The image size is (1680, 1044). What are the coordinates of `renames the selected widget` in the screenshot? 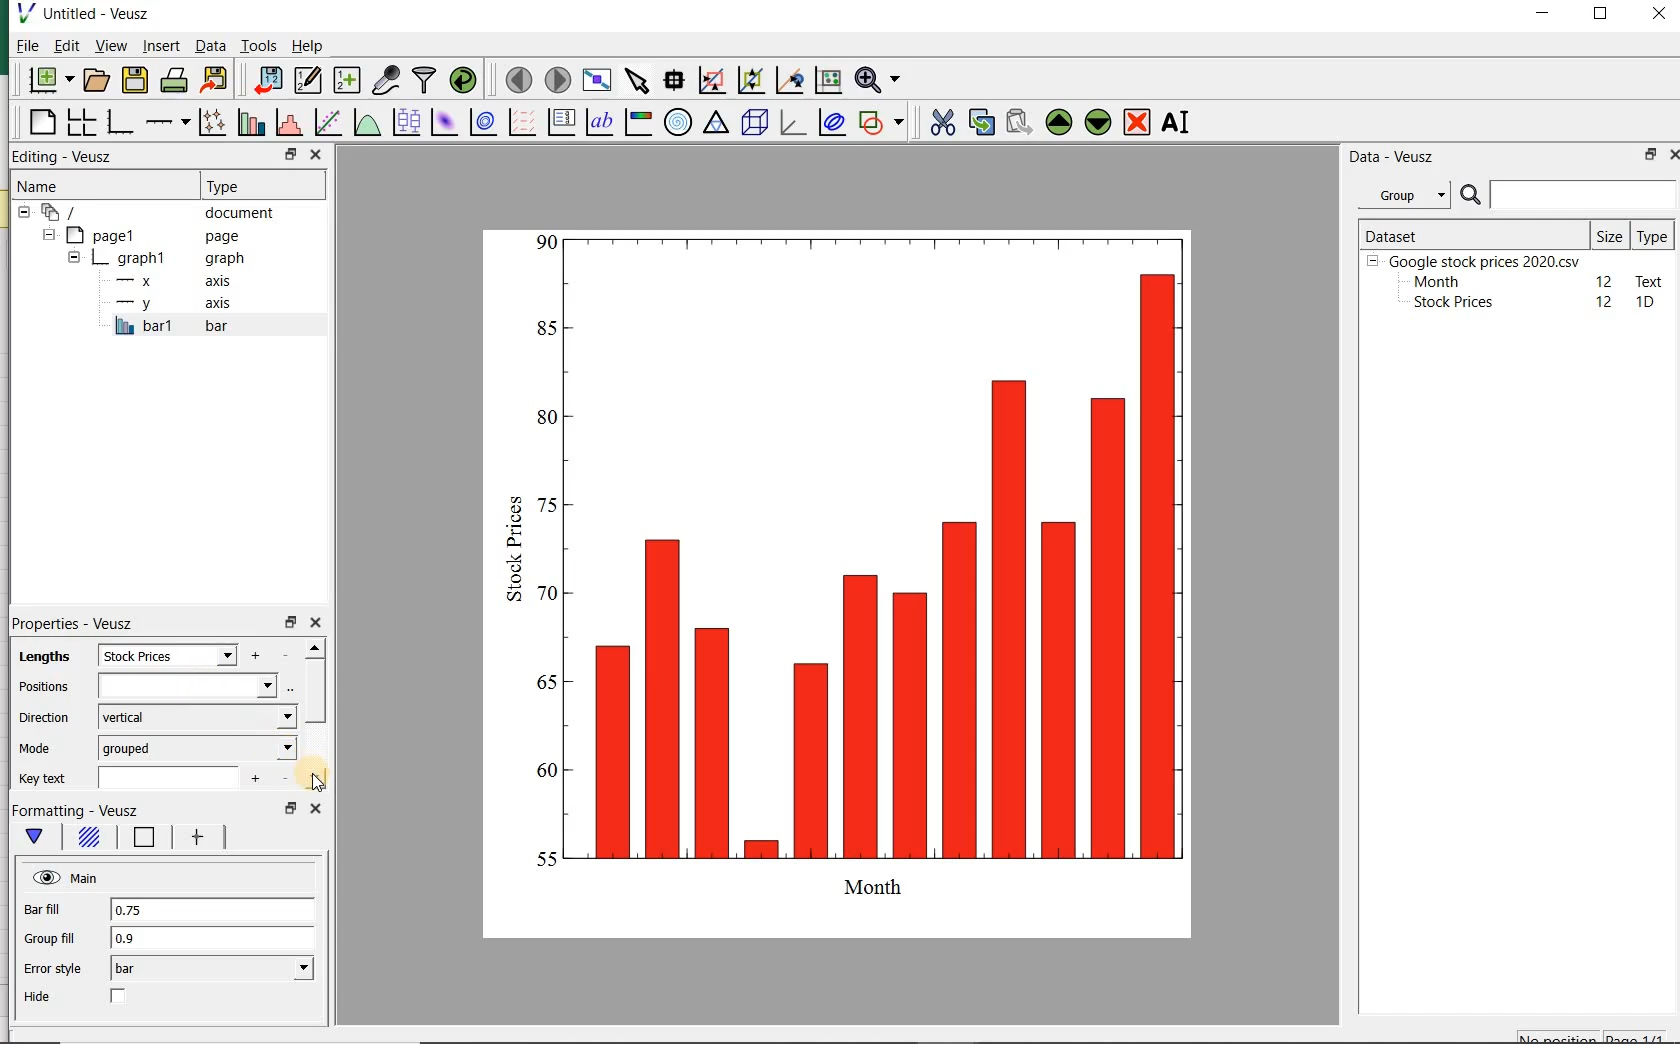 It's located at (1173, 125).